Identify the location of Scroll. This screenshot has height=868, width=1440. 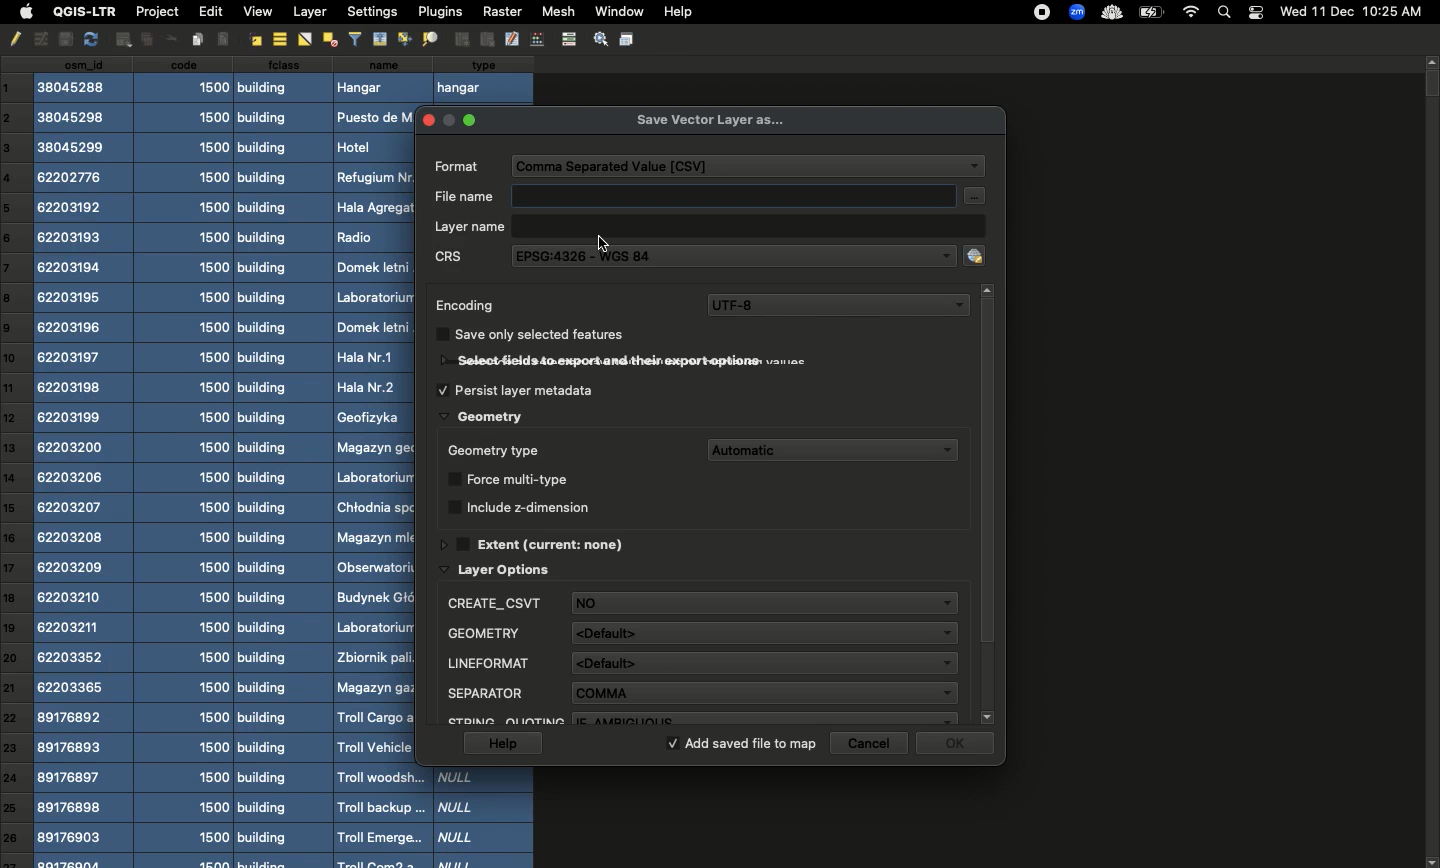
(1431, 461).